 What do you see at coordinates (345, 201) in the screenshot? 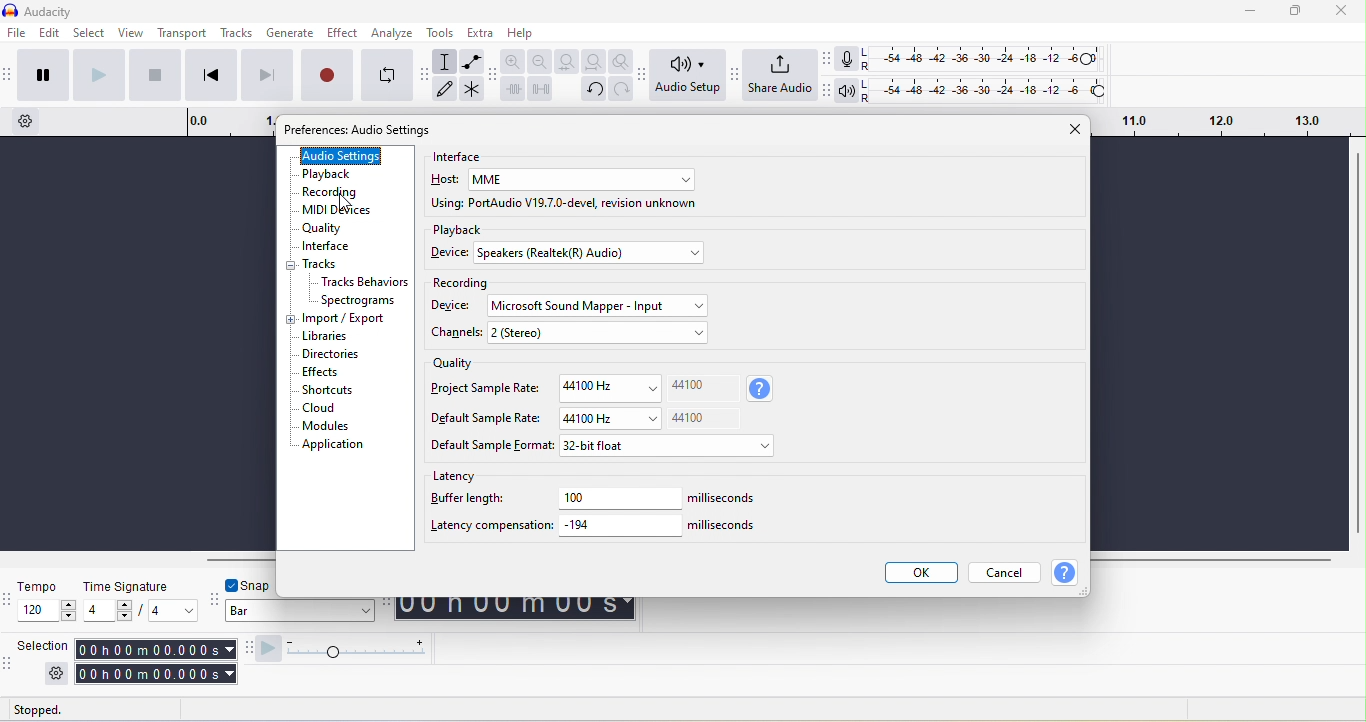
I see `cursor movement` at bounding box center [345, 201].